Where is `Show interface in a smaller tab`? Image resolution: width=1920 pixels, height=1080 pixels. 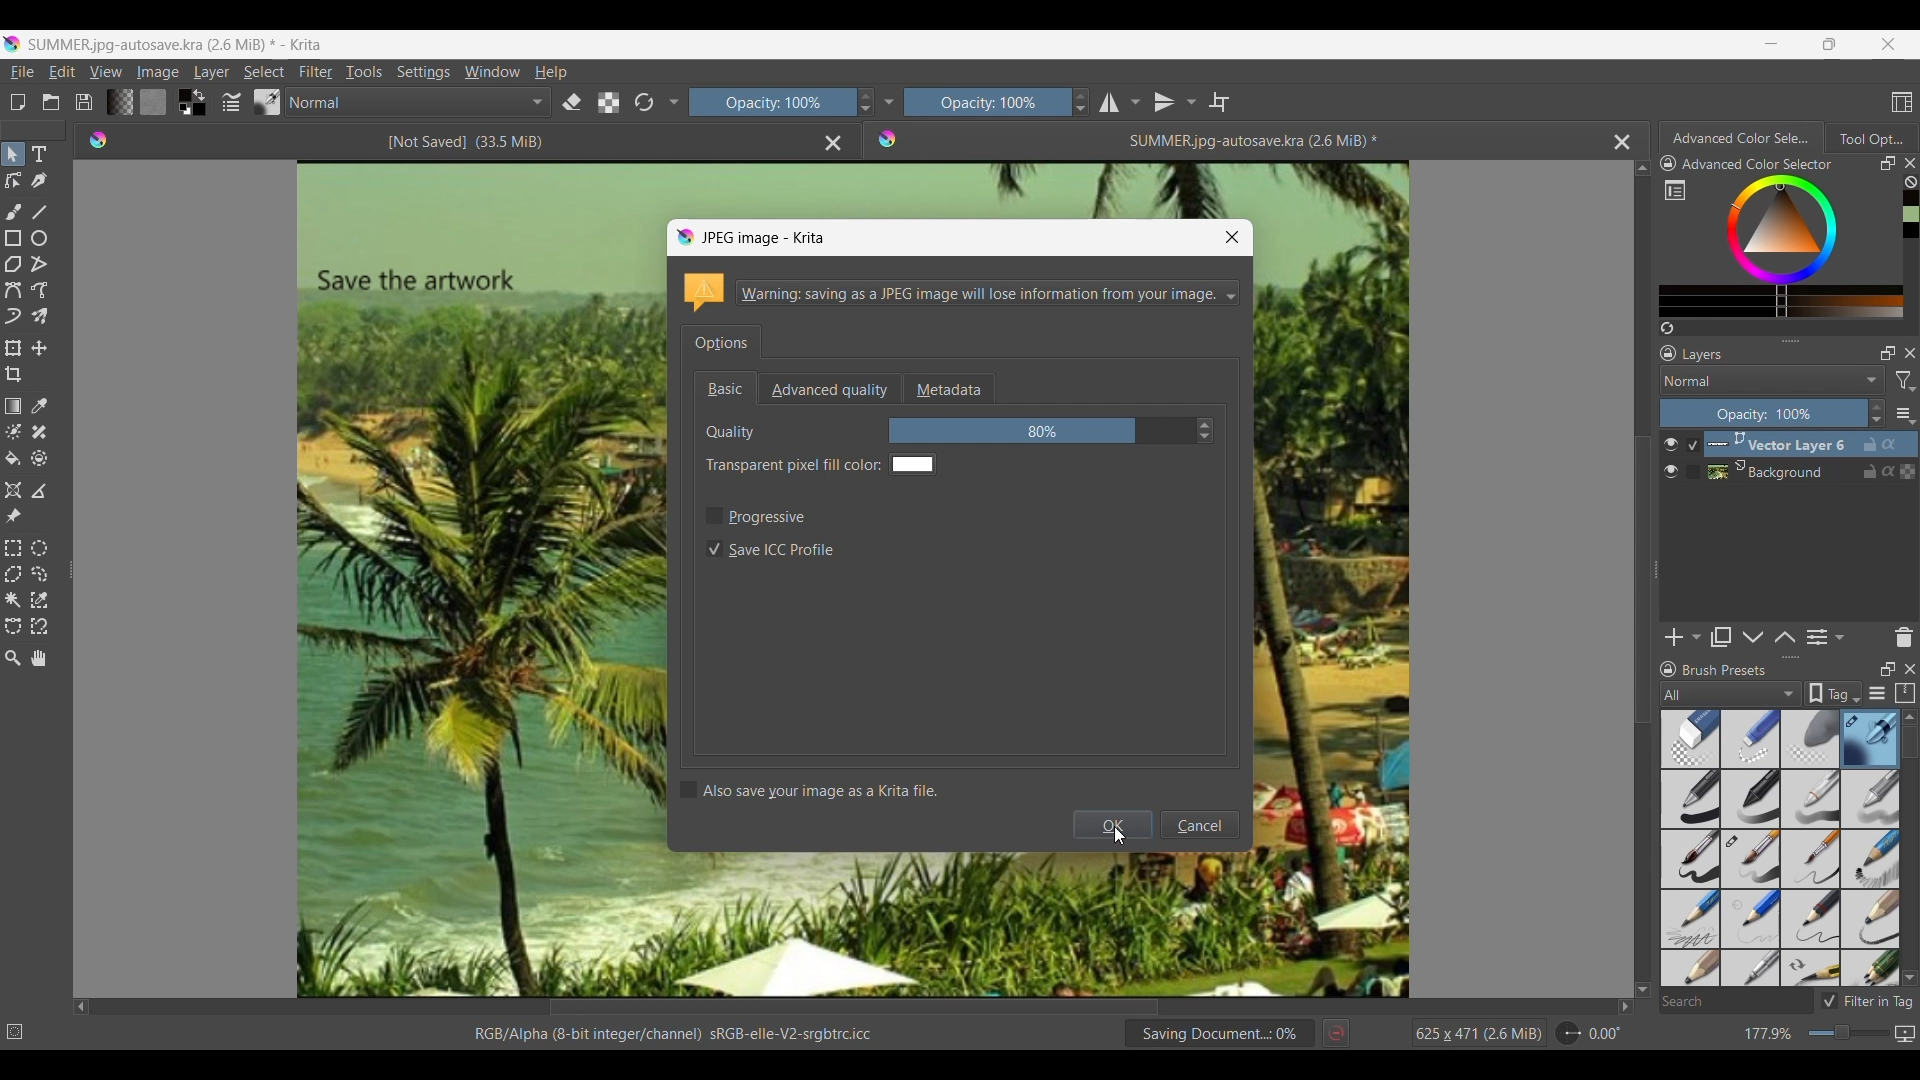
Show interface in a smaller tab is located at coordinates (1830, 43).